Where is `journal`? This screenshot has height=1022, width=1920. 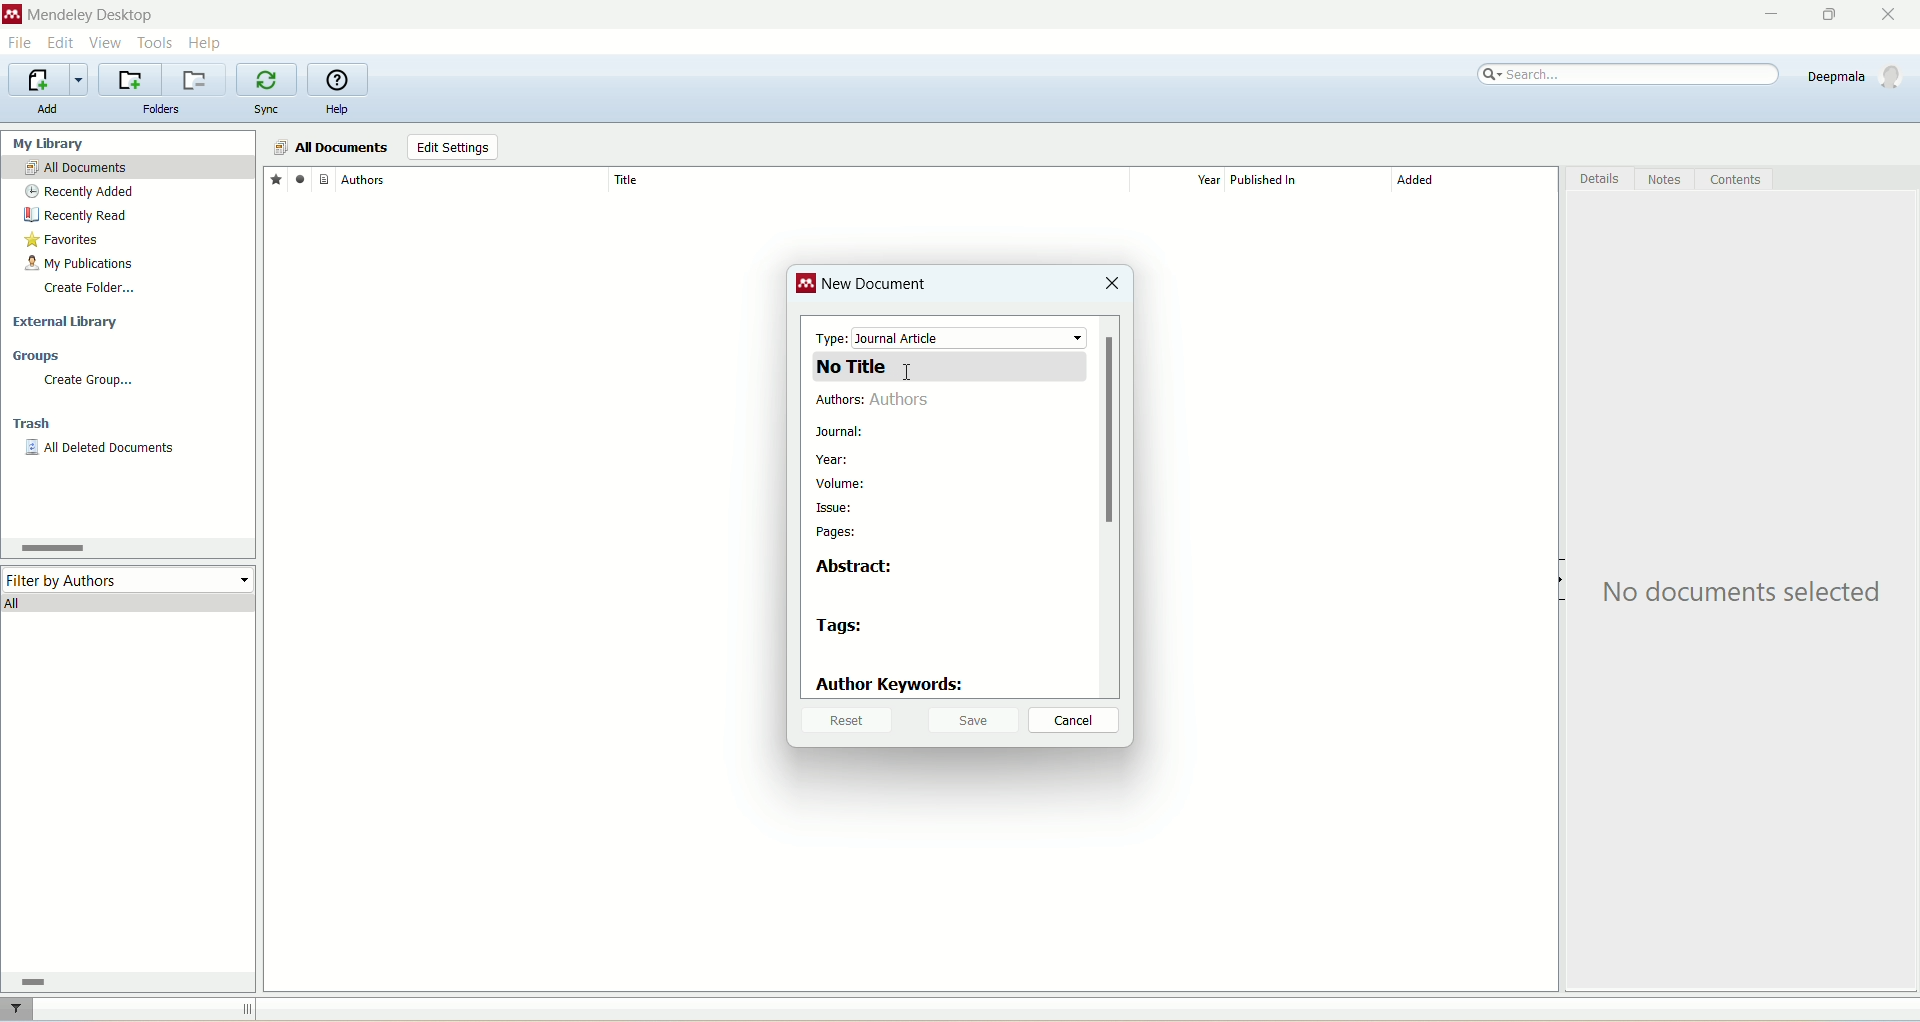 journal is located at coordinates (841, 432).